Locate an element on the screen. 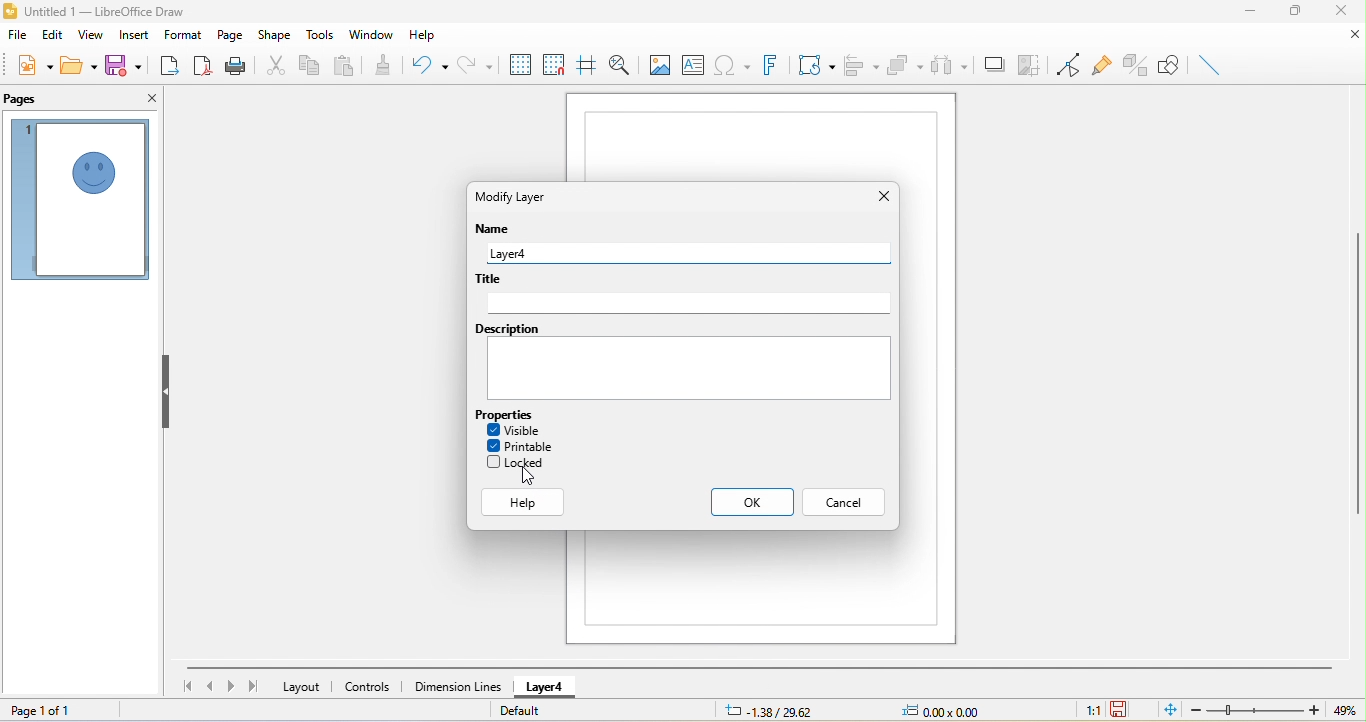 The image size is (1366, 722). select at least three object to distribute is located at coordinates (949, 67).